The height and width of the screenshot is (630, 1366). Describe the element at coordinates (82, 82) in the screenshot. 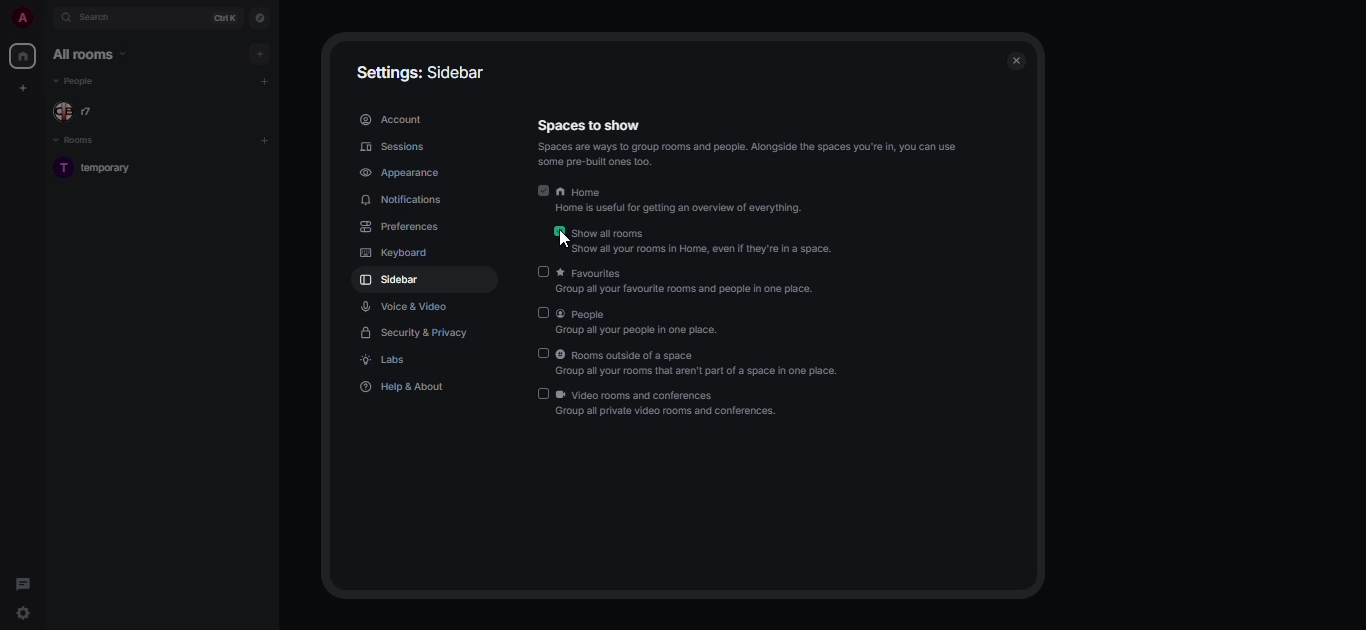

I see `people` at that location.